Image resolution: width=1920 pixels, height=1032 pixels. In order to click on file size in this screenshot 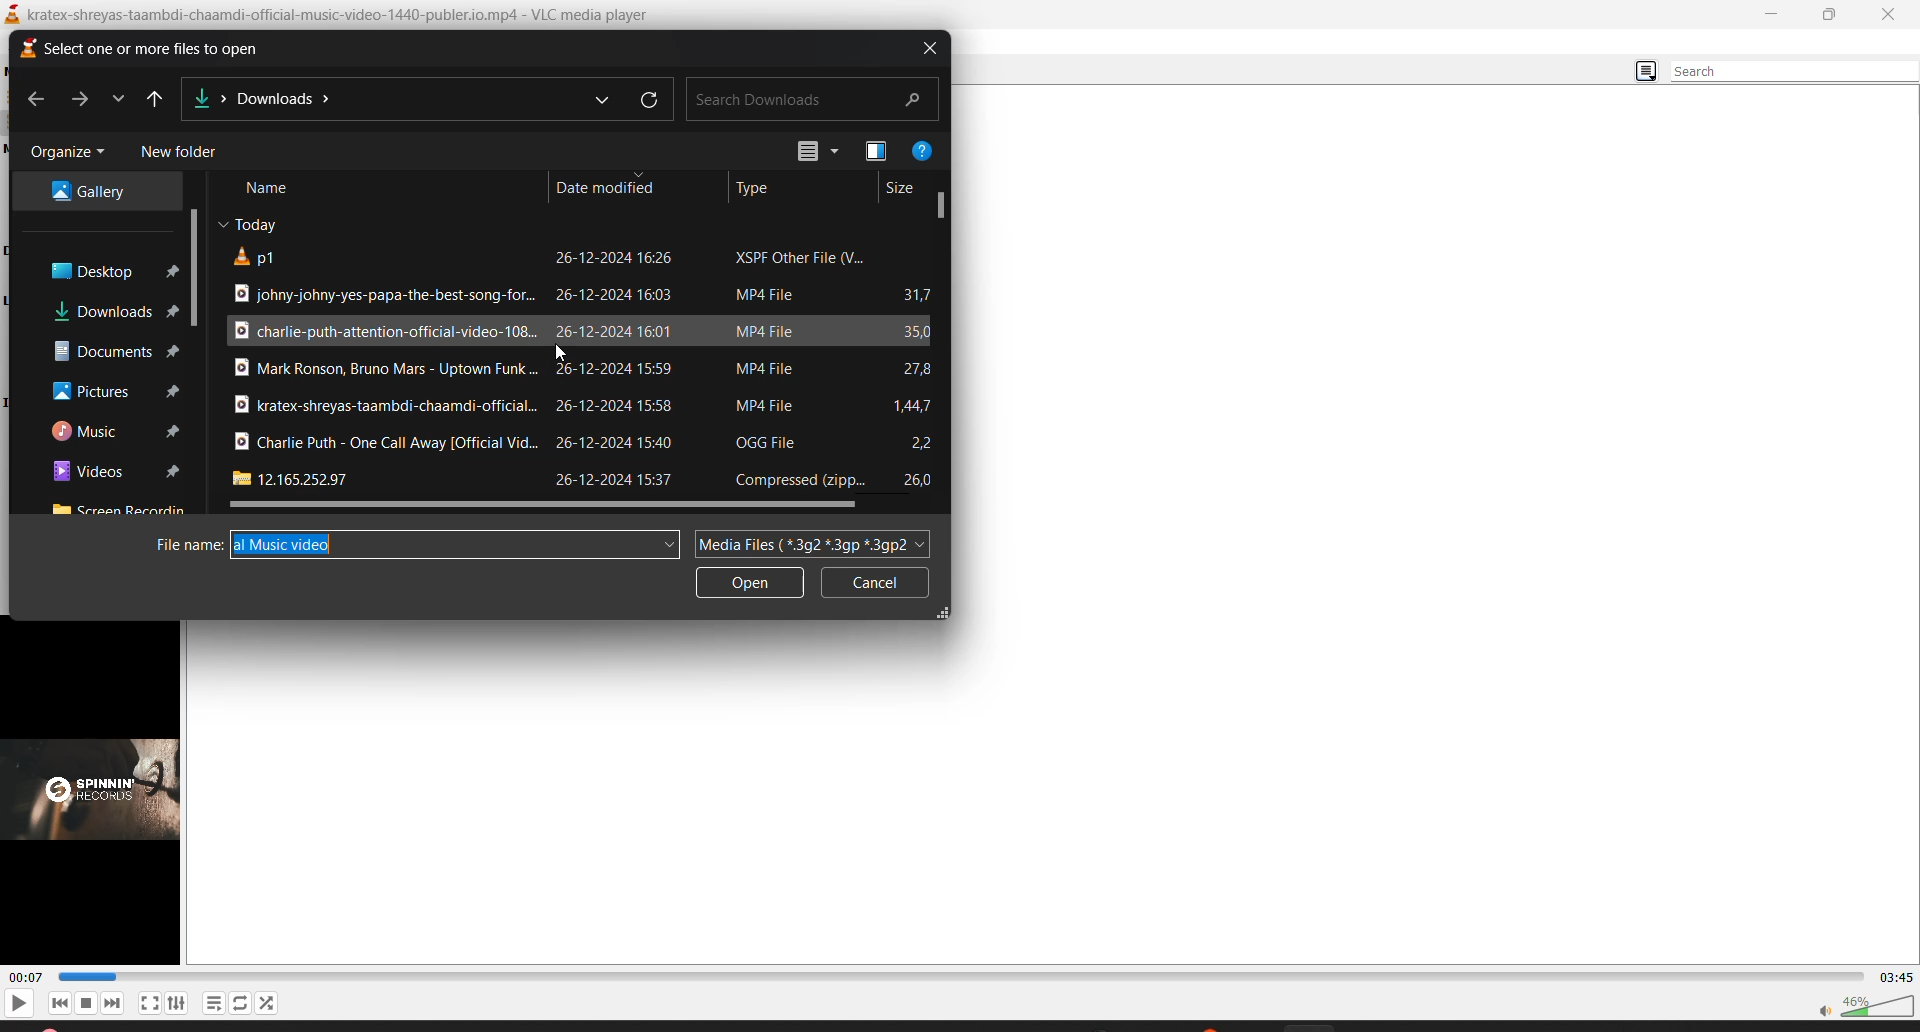, I will do `click(914, 293)`.